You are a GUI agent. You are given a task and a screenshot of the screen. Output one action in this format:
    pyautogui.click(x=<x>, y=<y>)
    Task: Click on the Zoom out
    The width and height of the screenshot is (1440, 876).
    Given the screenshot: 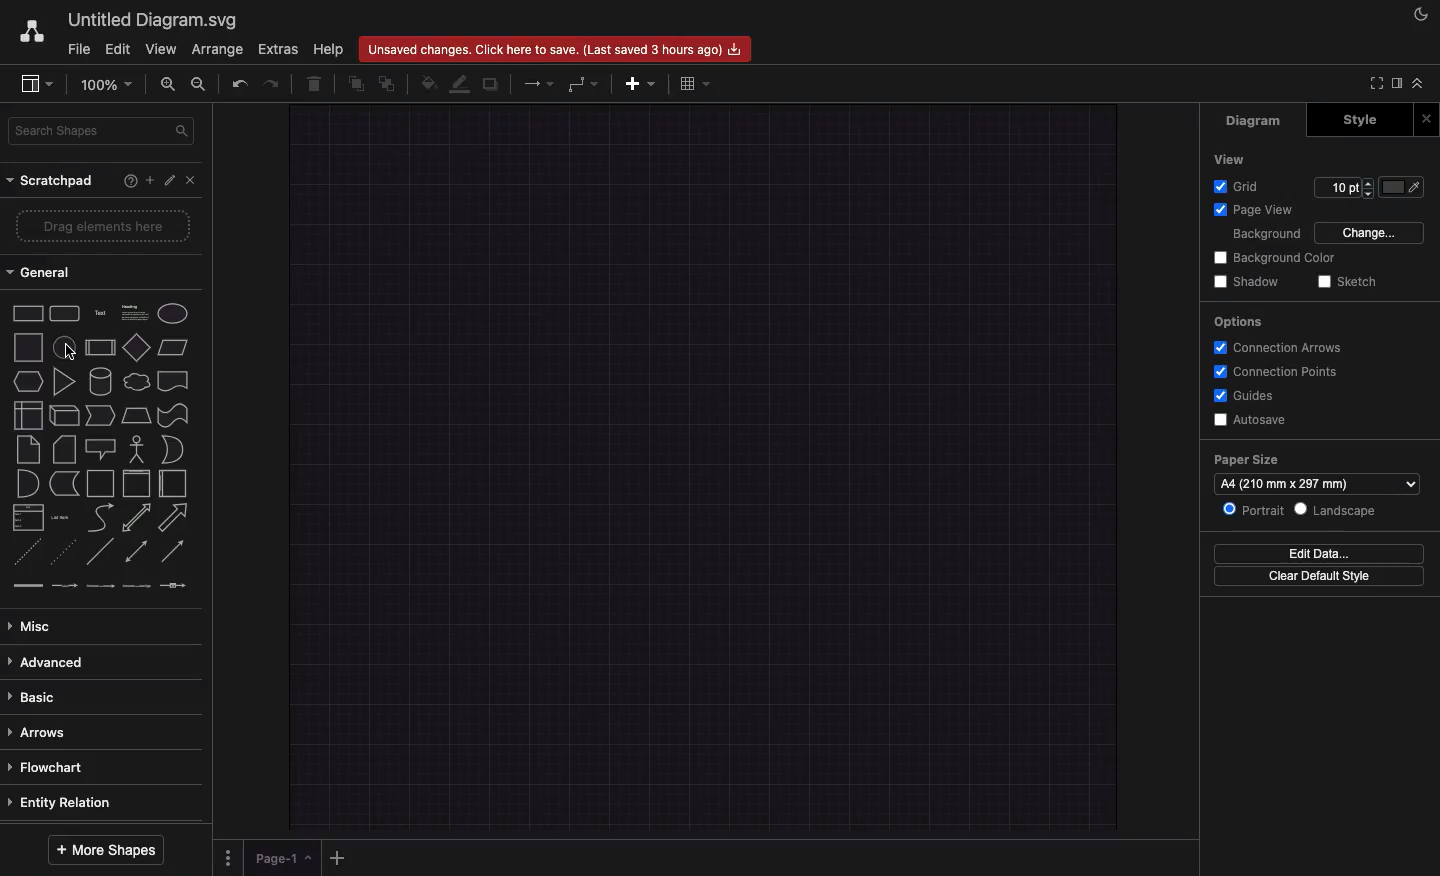 What is the action you would take?
    pyautogui.click(x=200, y=85)
    